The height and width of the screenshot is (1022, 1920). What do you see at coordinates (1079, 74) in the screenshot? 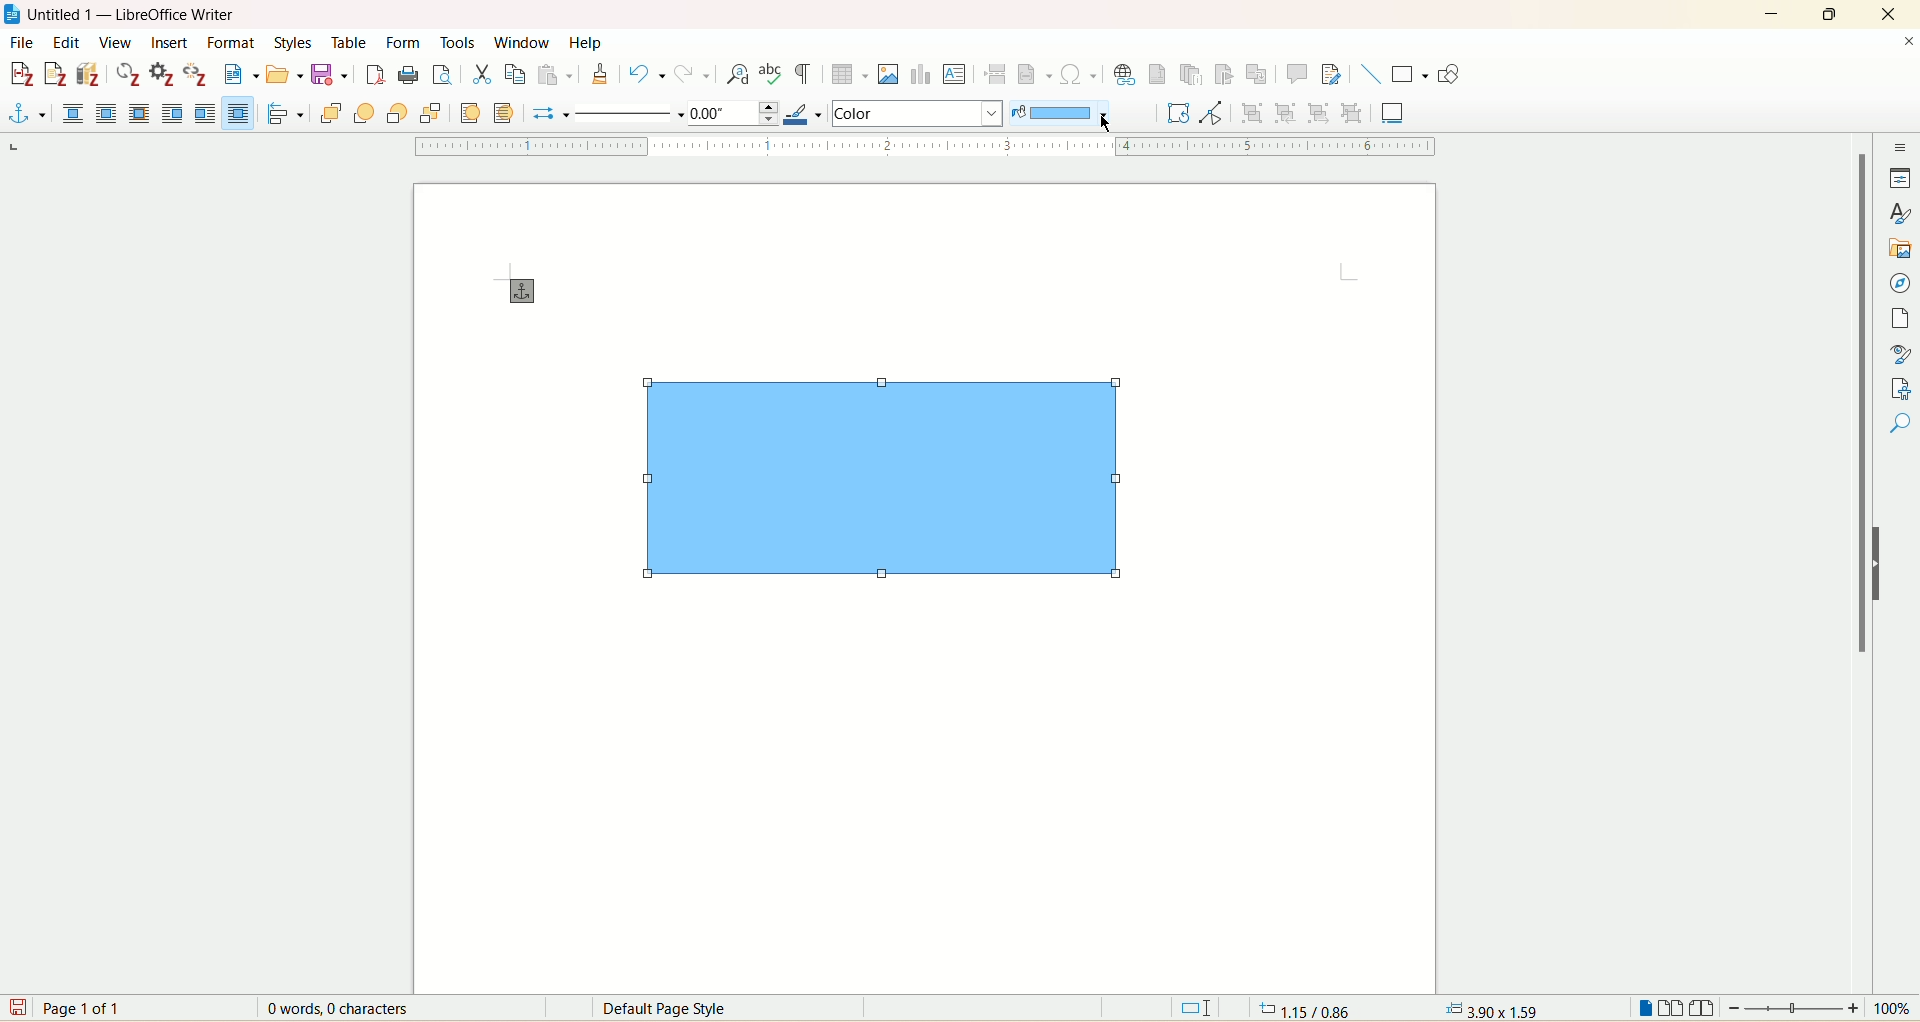
I see `insert special character` at bounding box center [1079, 74].